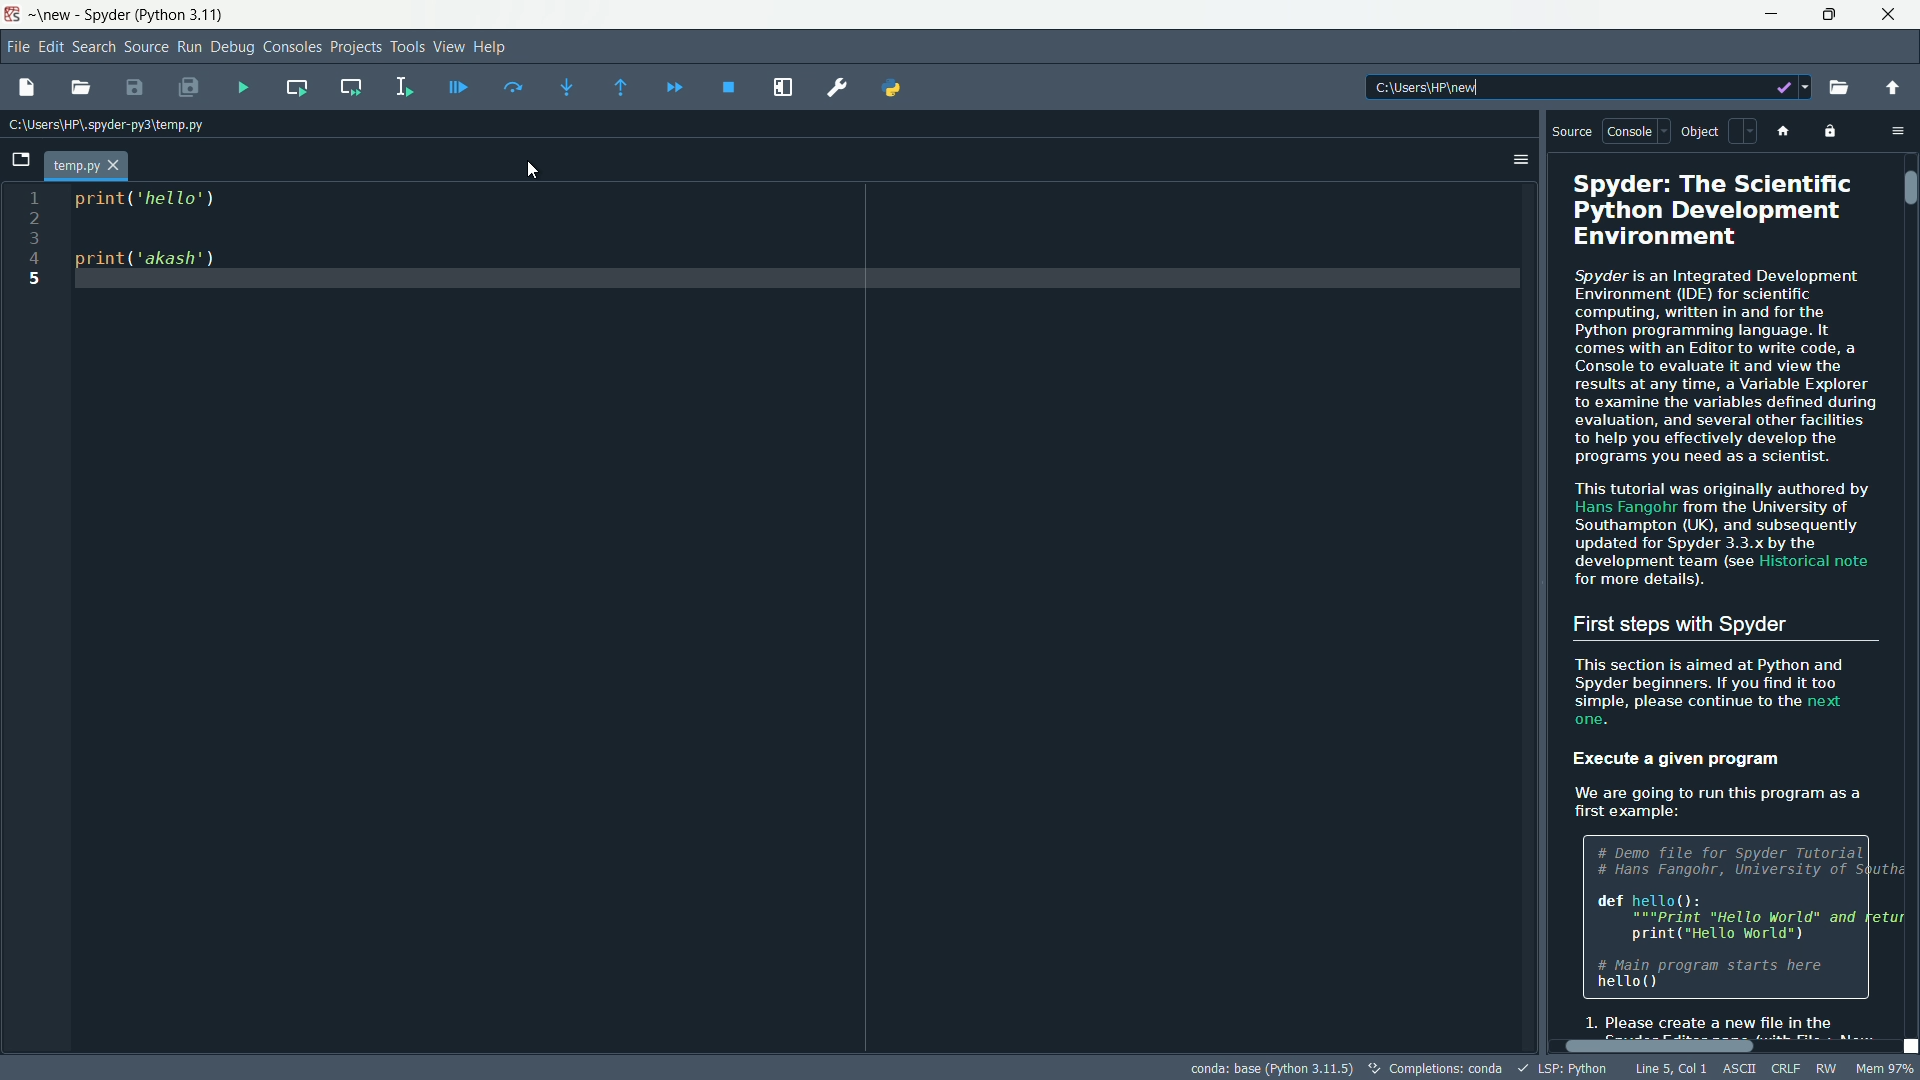 The height and width of the screenshot is (1080, 1920). What do you see at coordinates (1776, 87) in the screenshot?
I see `Tick button` at bounding box center [1776, 87].